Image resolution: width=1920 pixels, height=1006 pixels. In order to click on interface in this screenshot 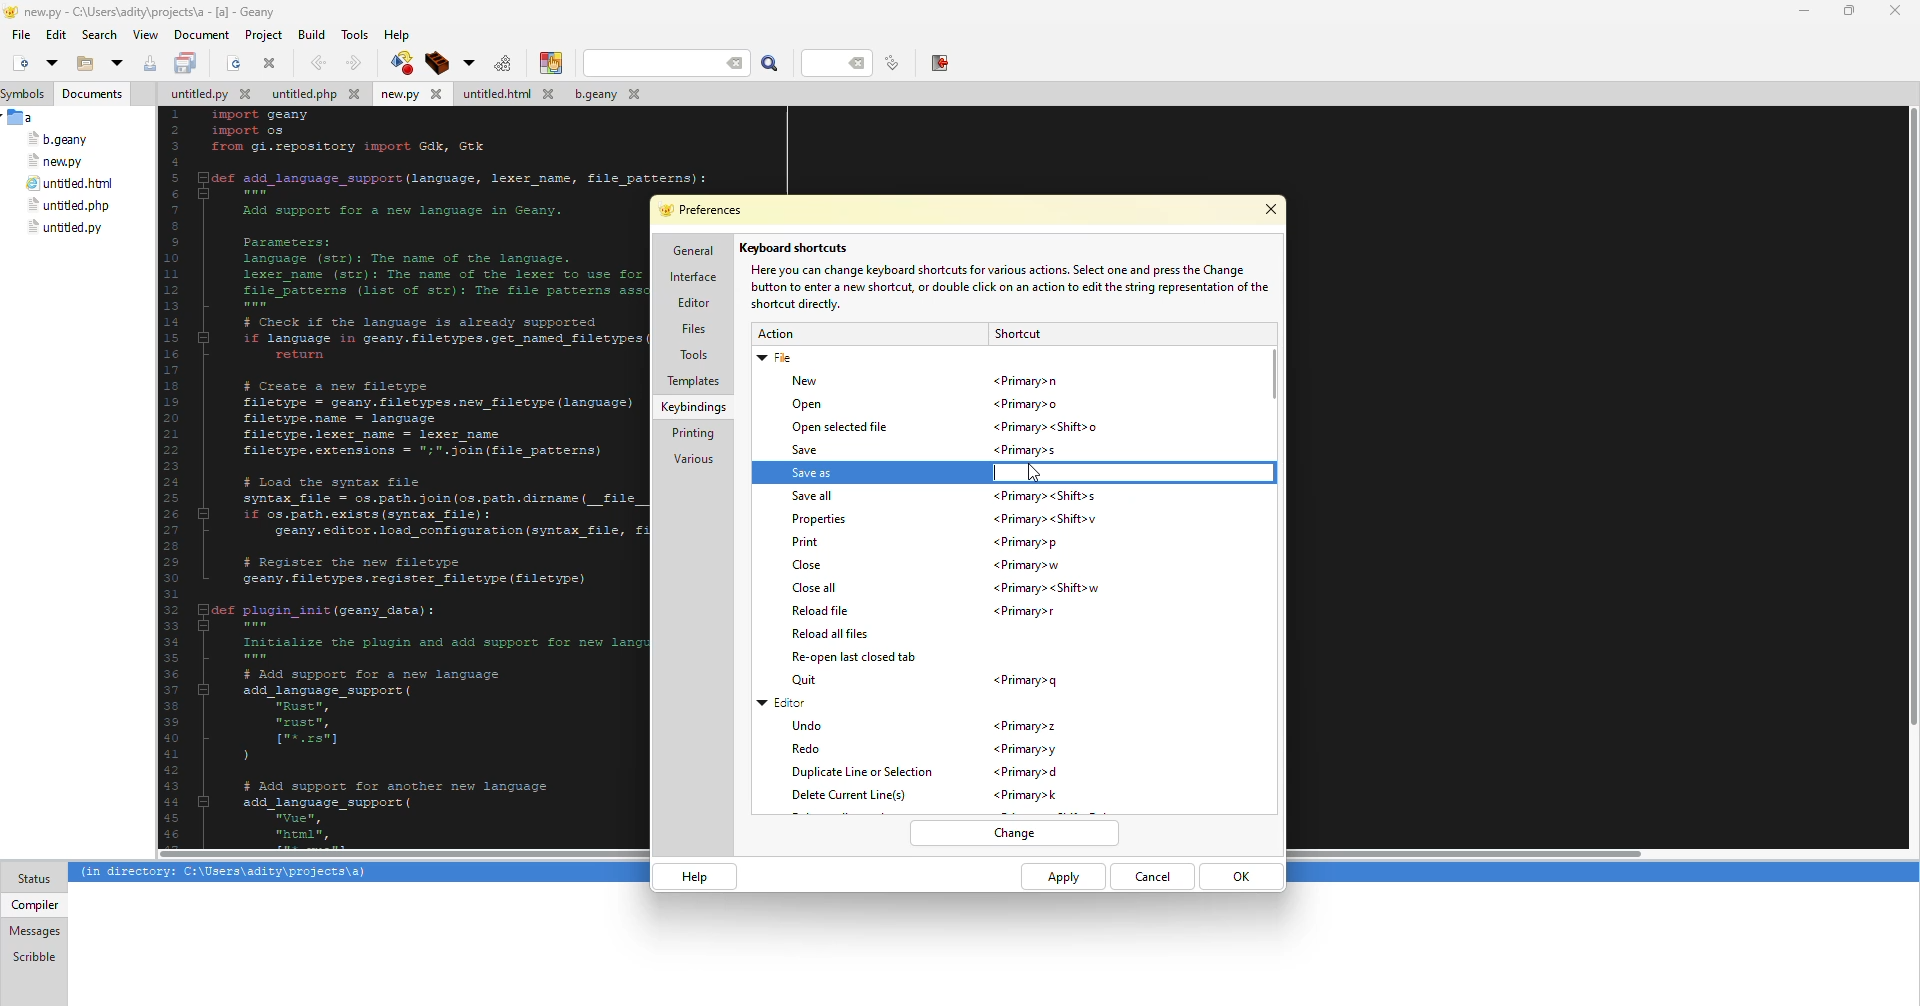, I will do `click(693, 277)`.